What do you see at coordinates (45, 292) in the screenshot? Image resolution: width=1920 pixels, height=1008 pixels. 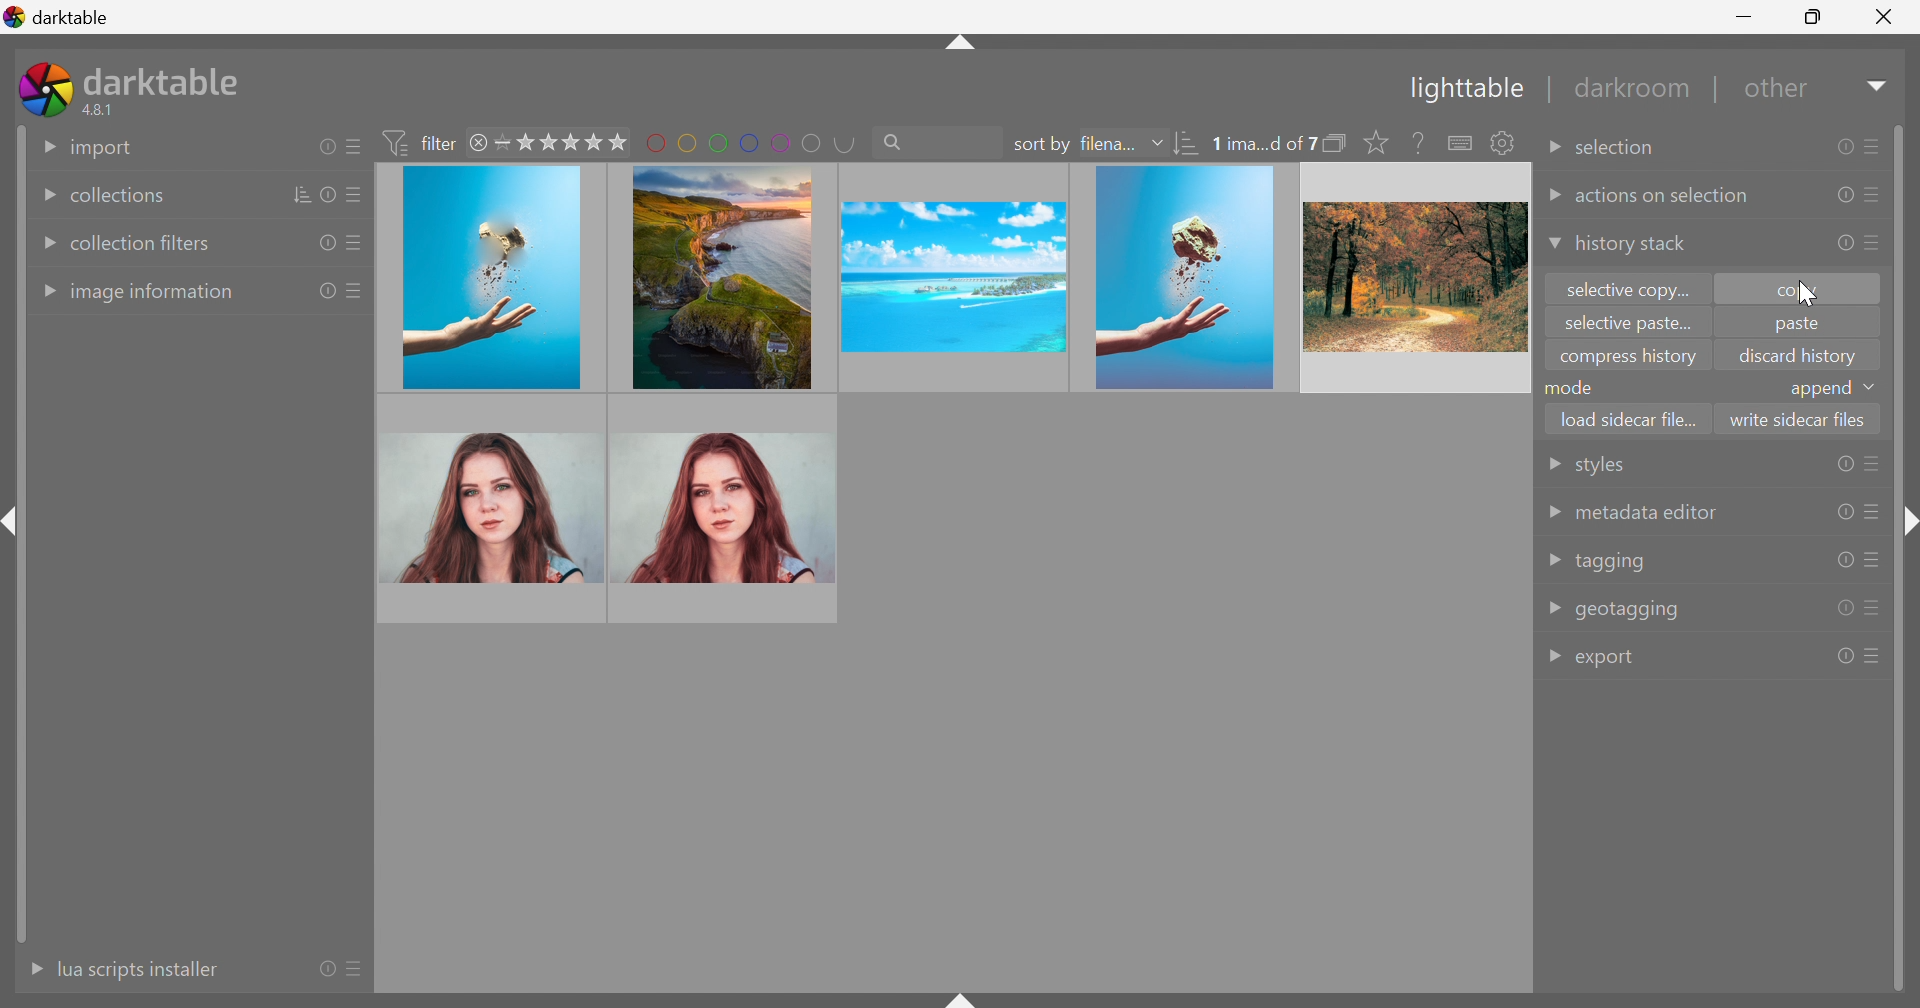 I see `Drop Down` at bounding box center [45, 292].